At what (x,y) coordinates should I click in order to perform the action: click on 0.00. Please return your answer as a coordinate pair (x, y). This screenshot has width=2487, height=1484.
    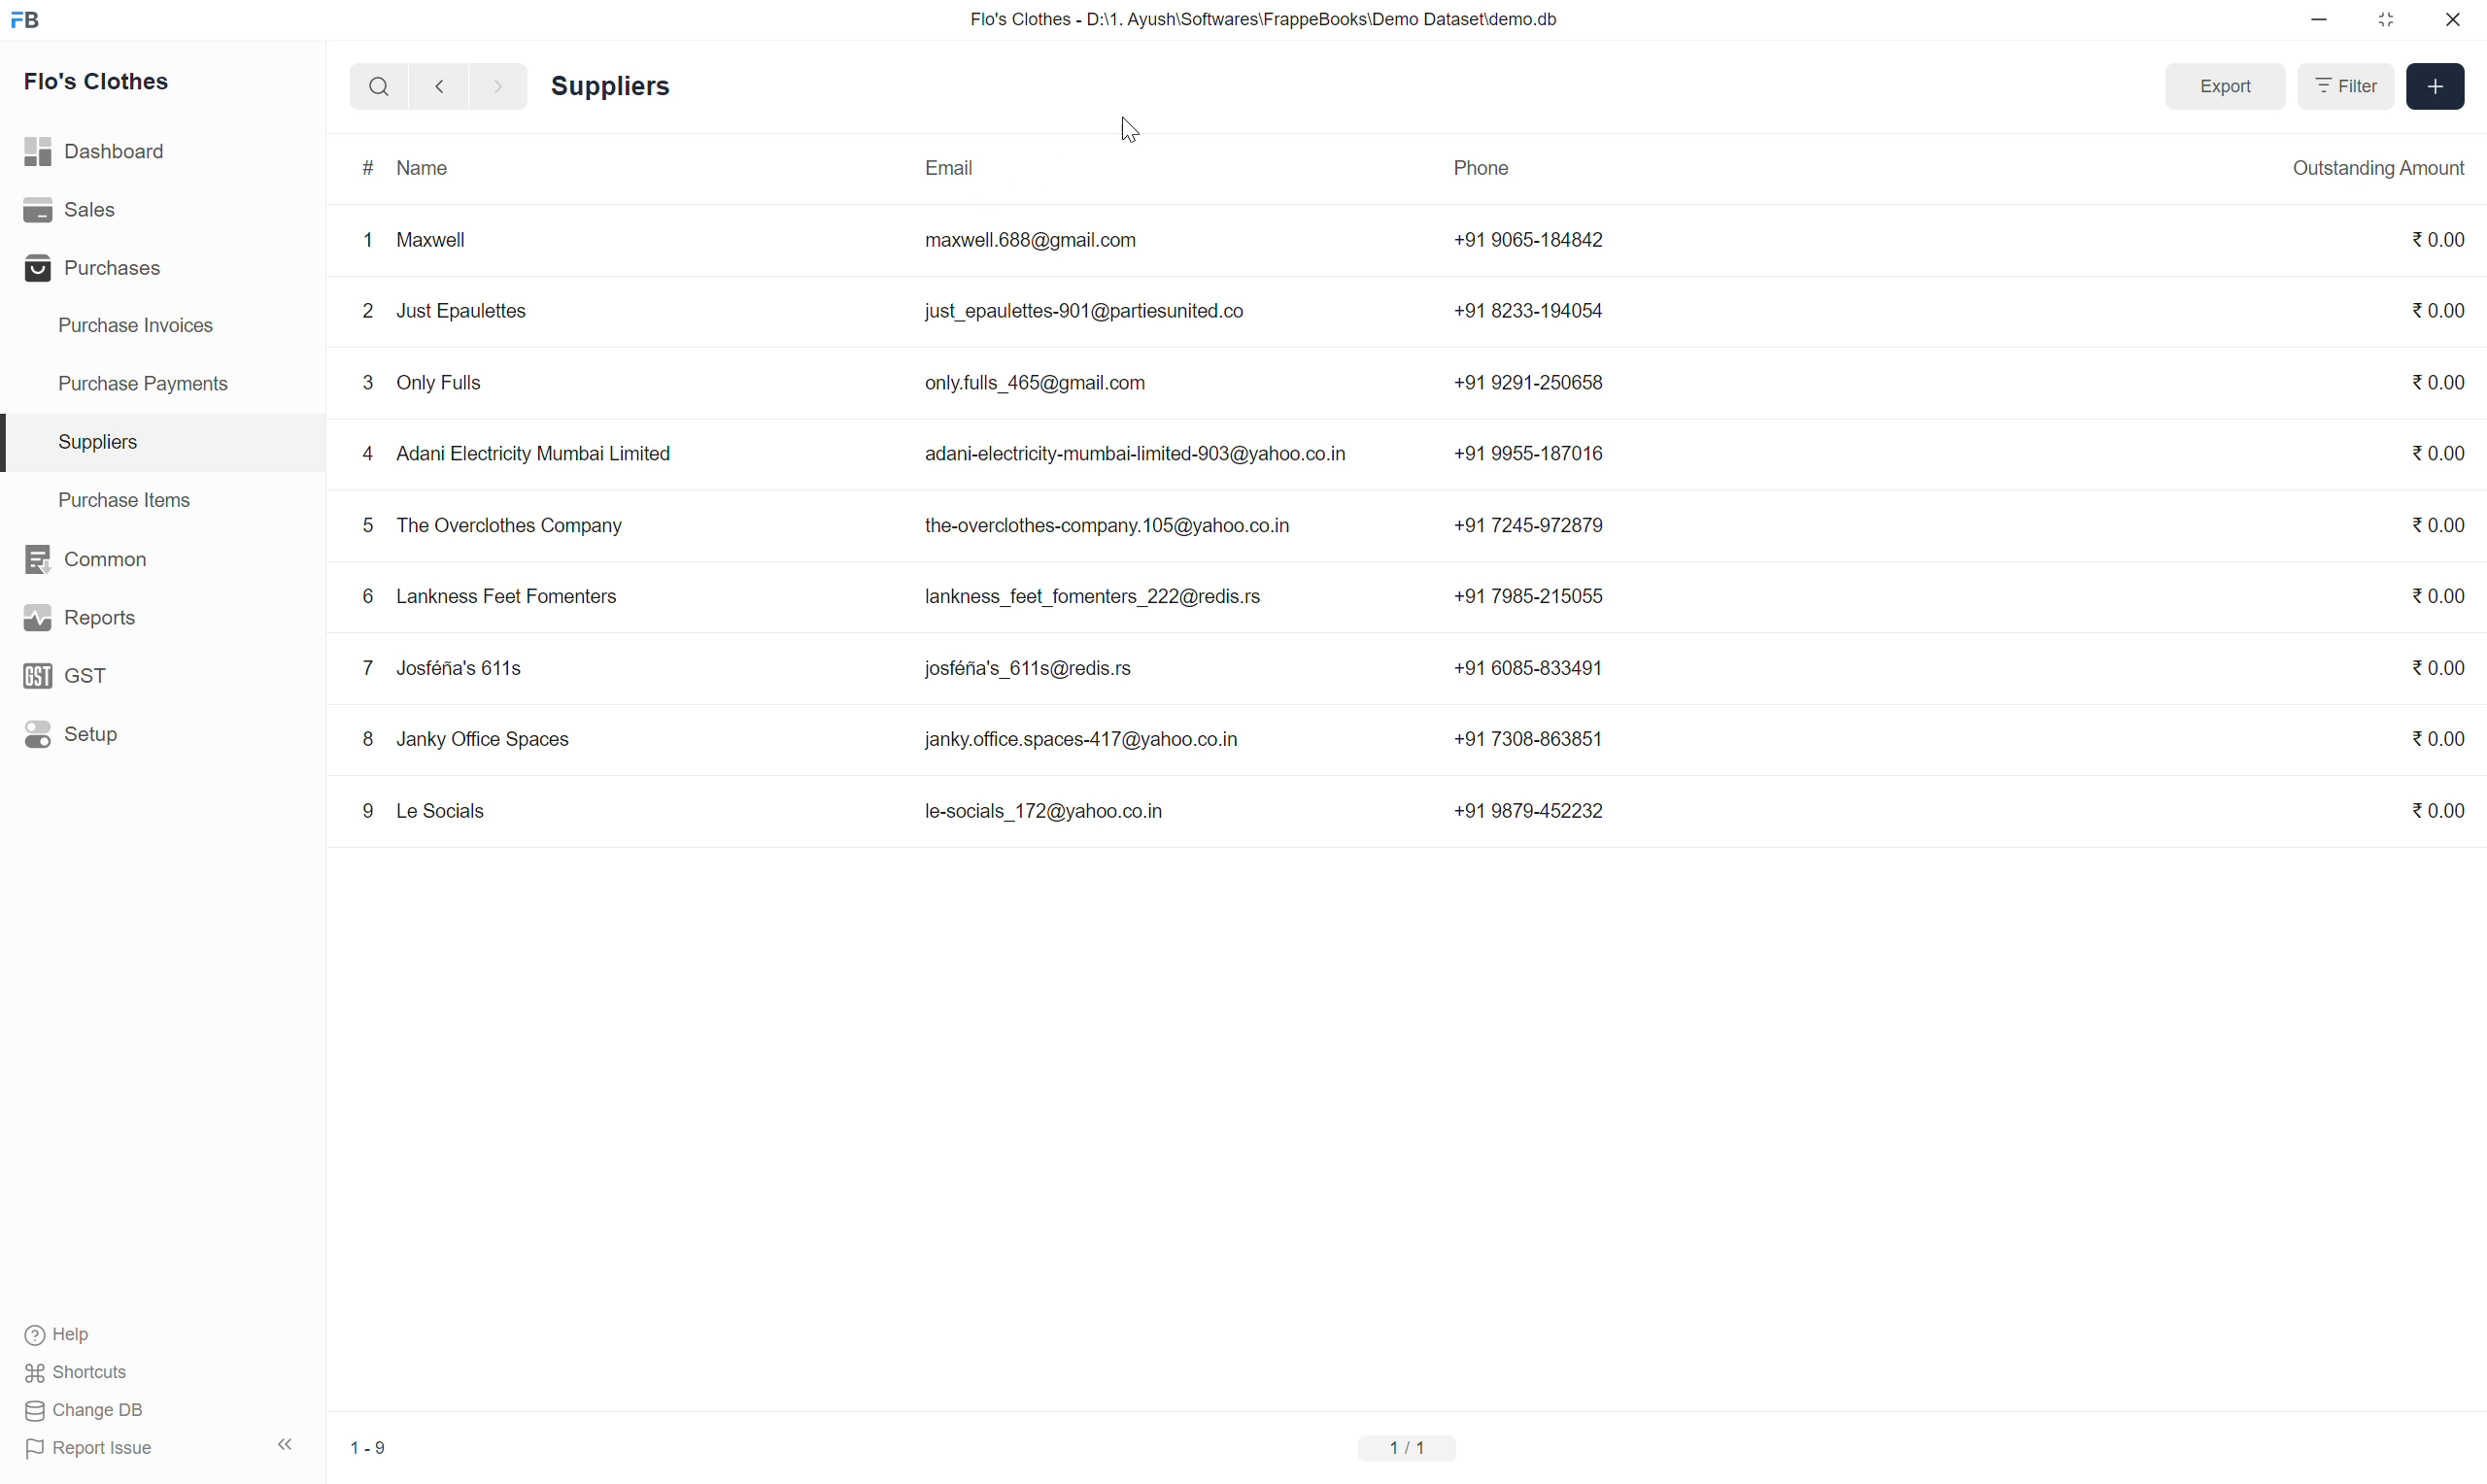
    Looking at the image, I should click on (2439, 238).